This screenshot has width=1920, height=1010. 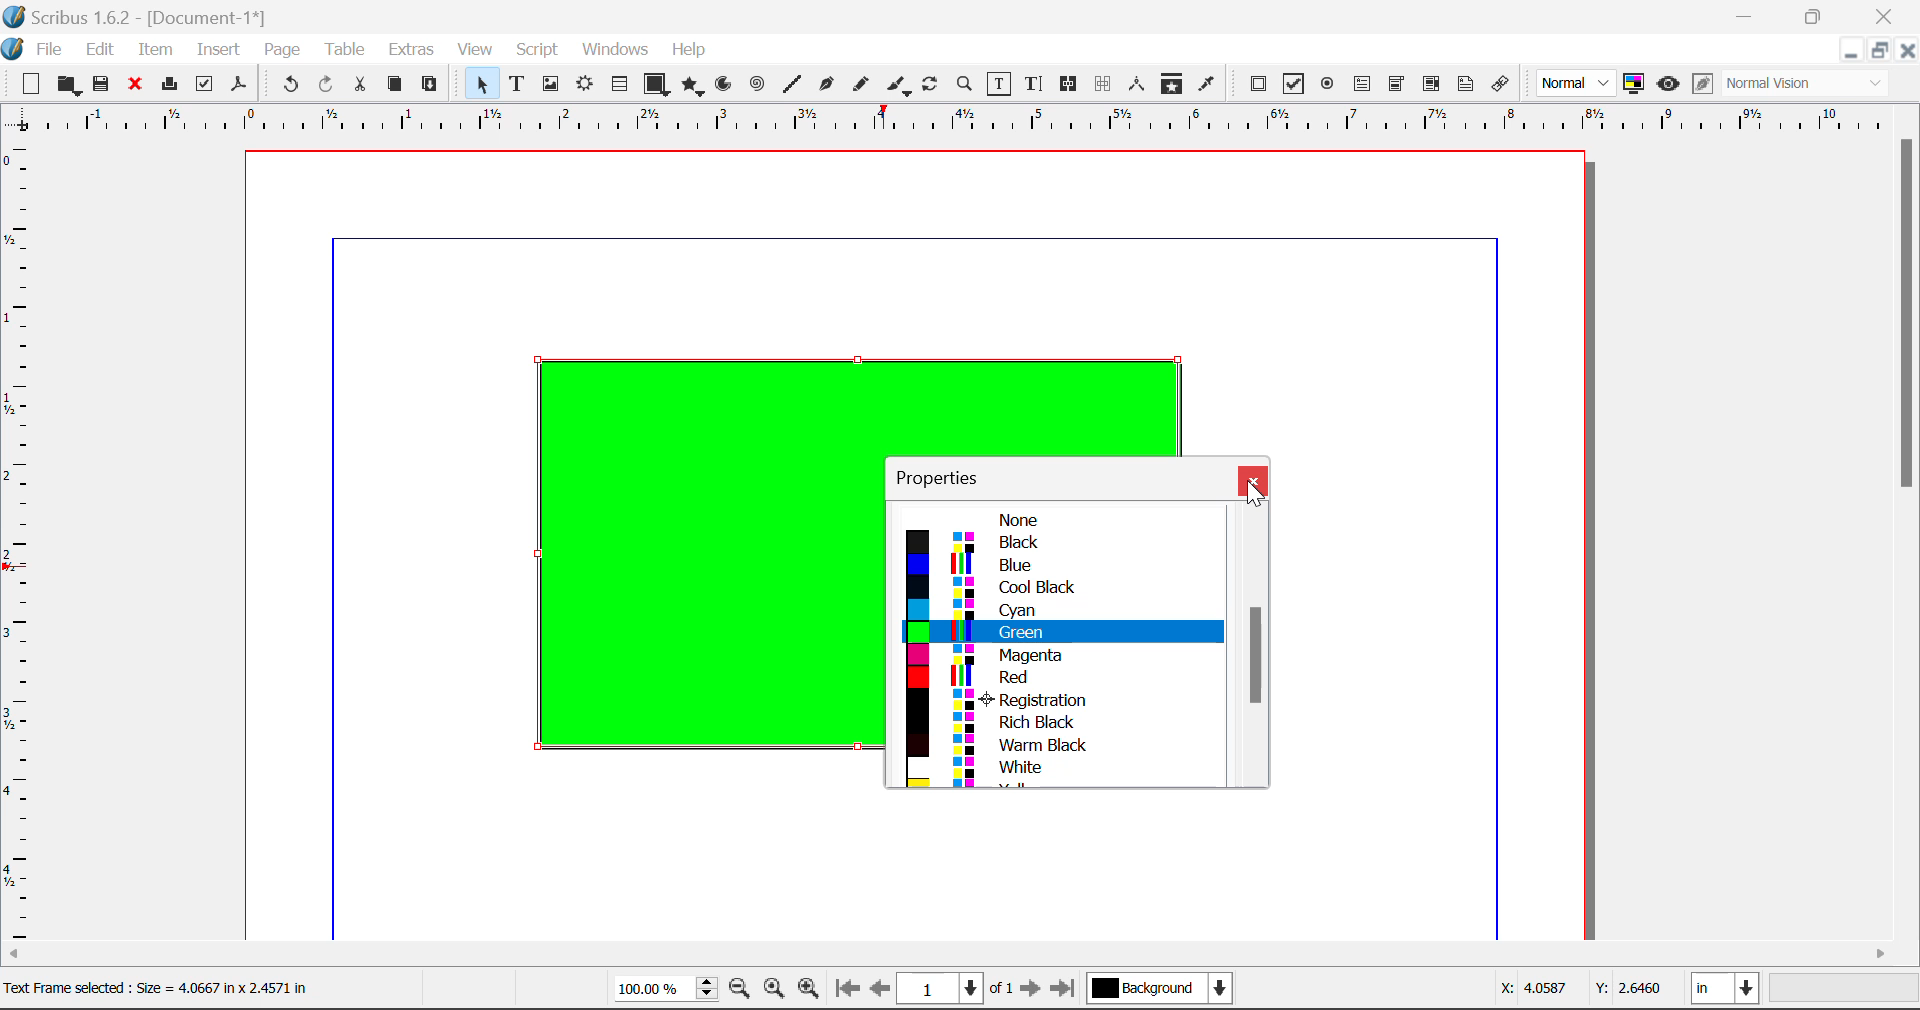 I want to click on Pre-flight Verifier, so click(x=205, y=84).